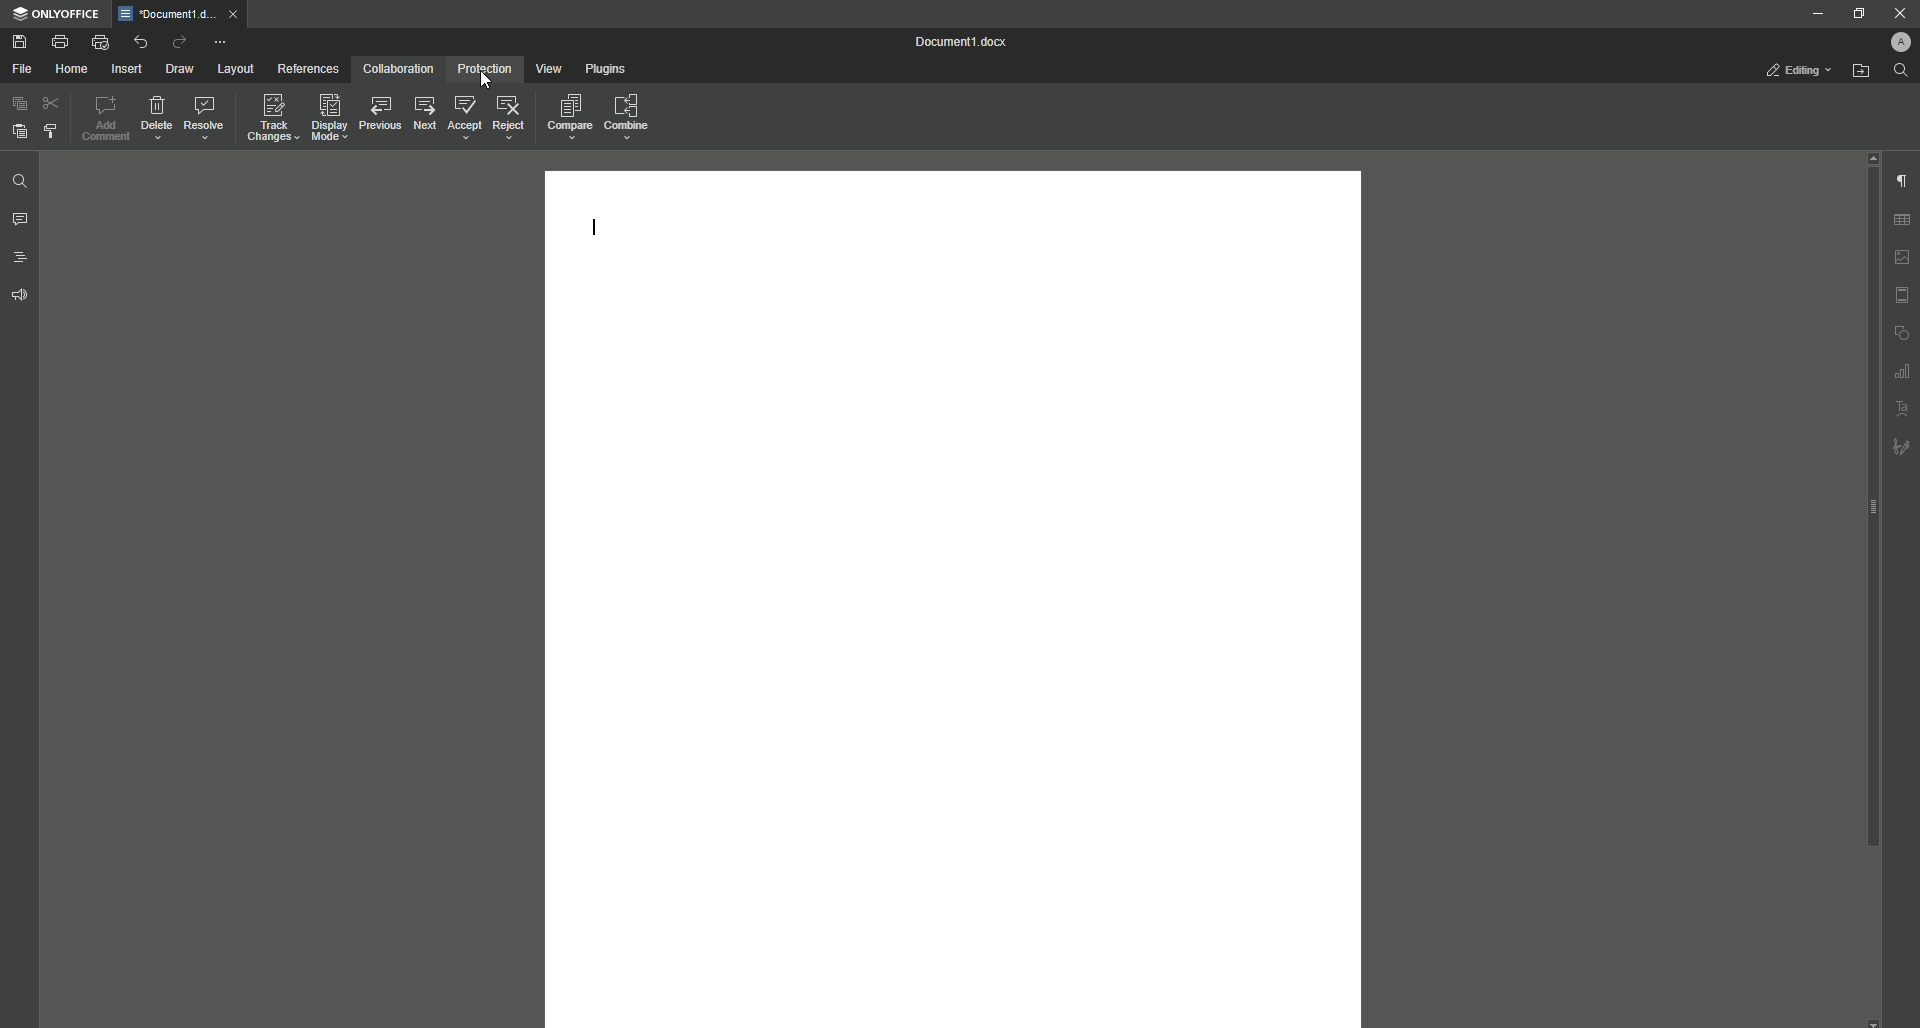  What do you see at coordinates (594, 227) in the screenshot?
I see `Text line` at bounding box center [594, 227].